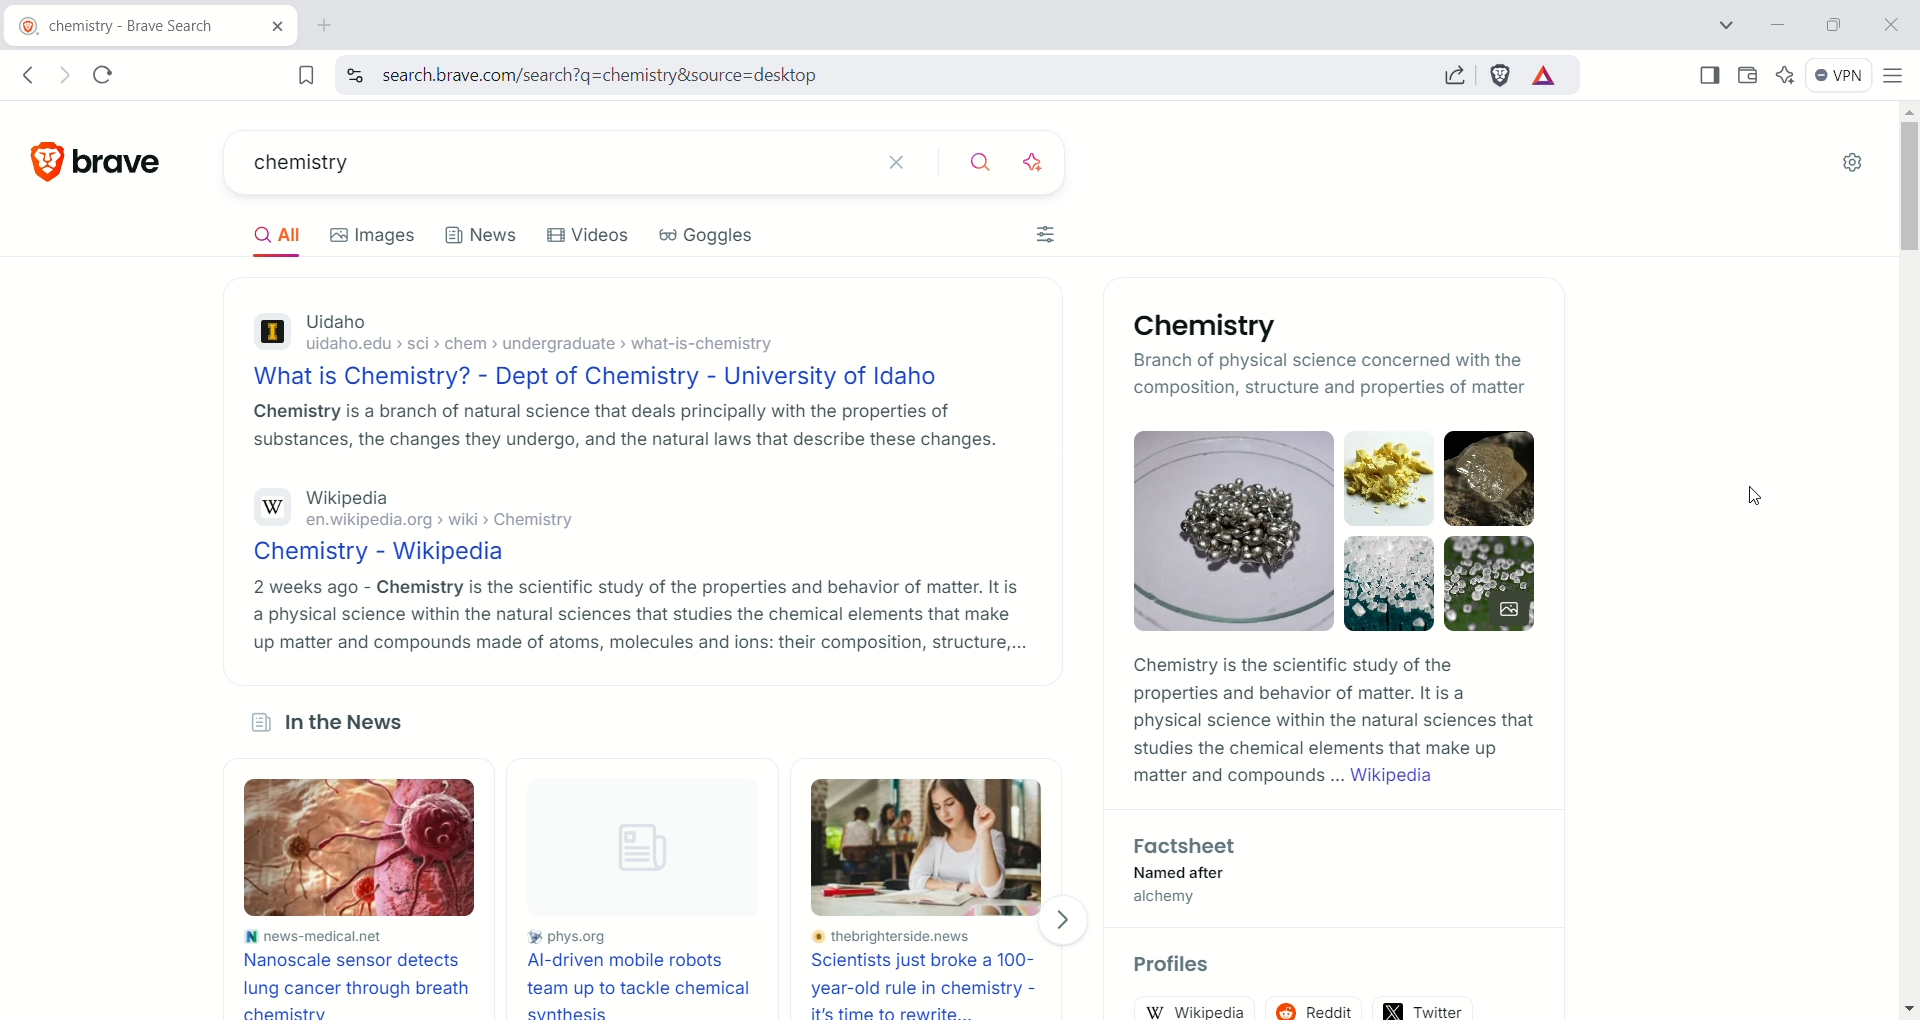 The image size is (1920, 1020). Describe the element at coordinates (1852, 164) in the screenshot. I see `quick settings` at that location.